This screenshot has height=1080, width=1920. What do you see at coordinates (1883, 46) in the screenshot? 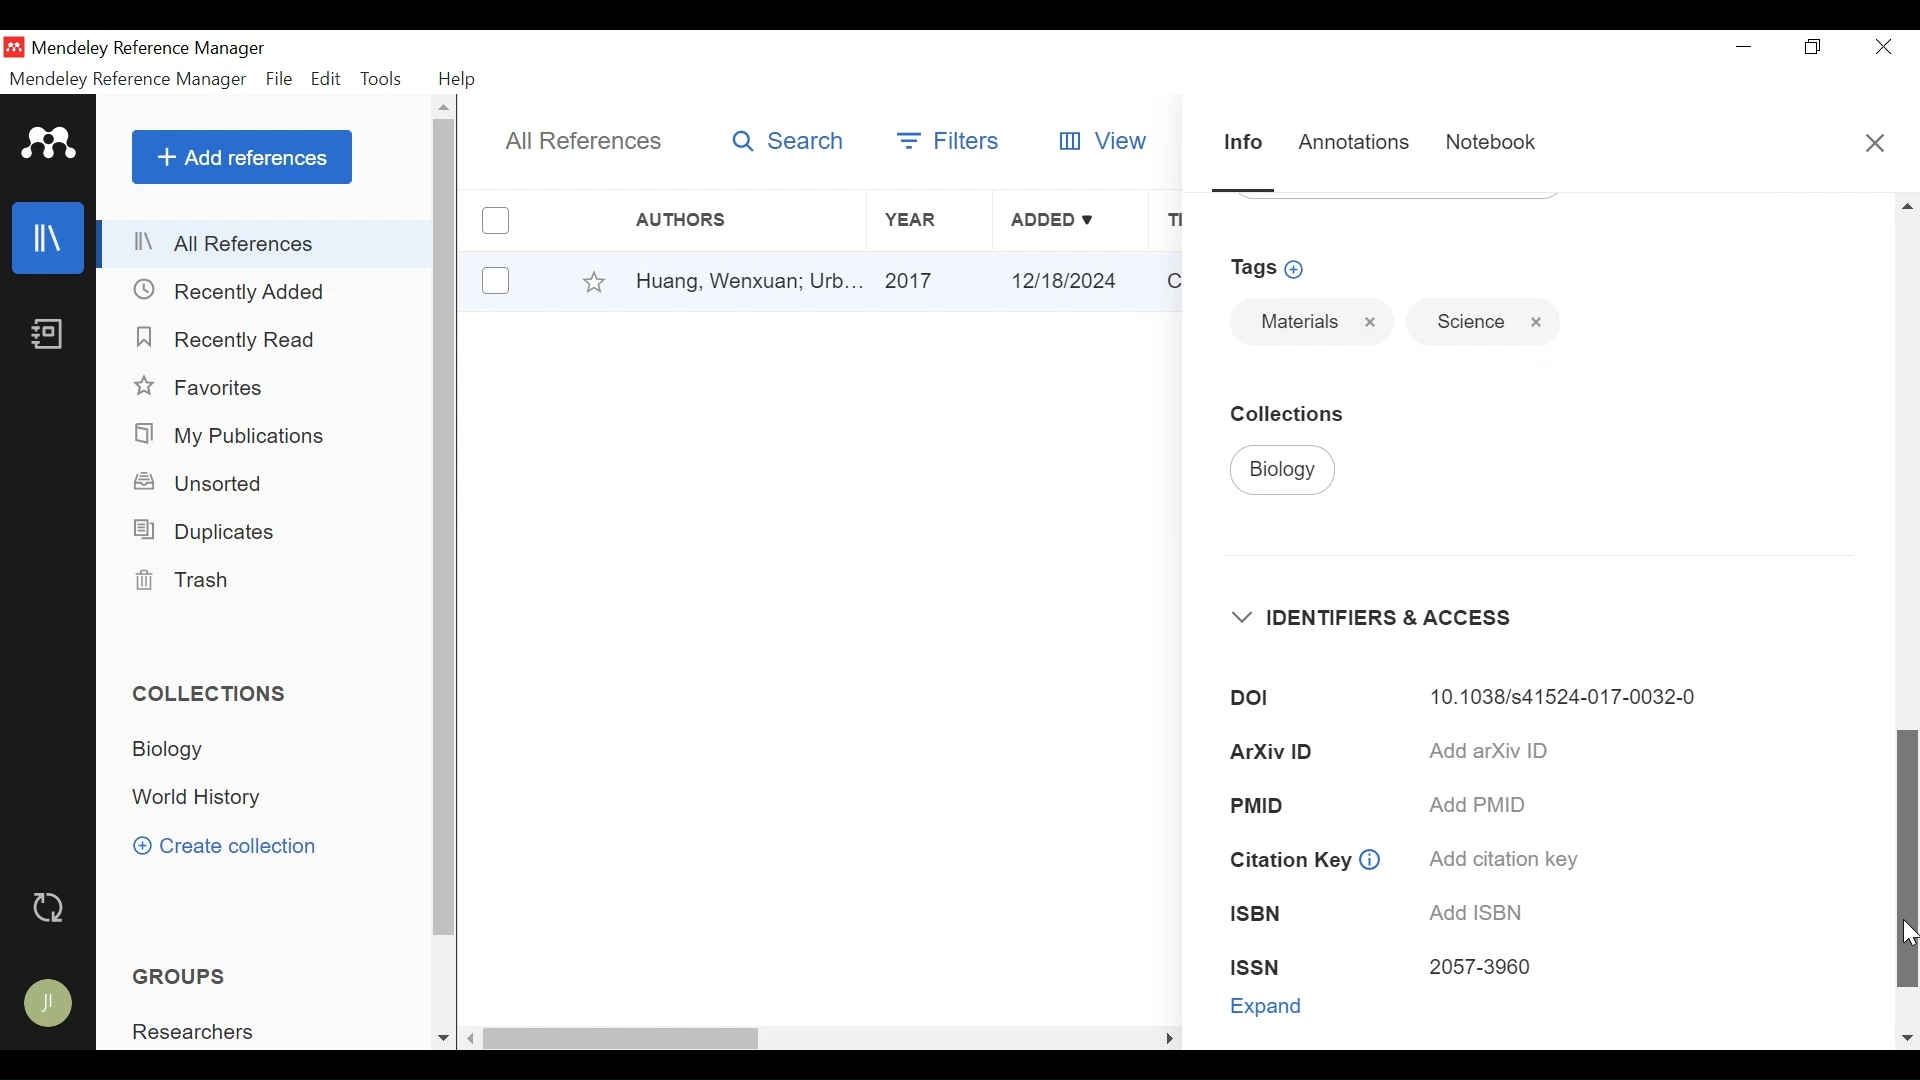
I see `Close` at bounding box center [1883, 46].